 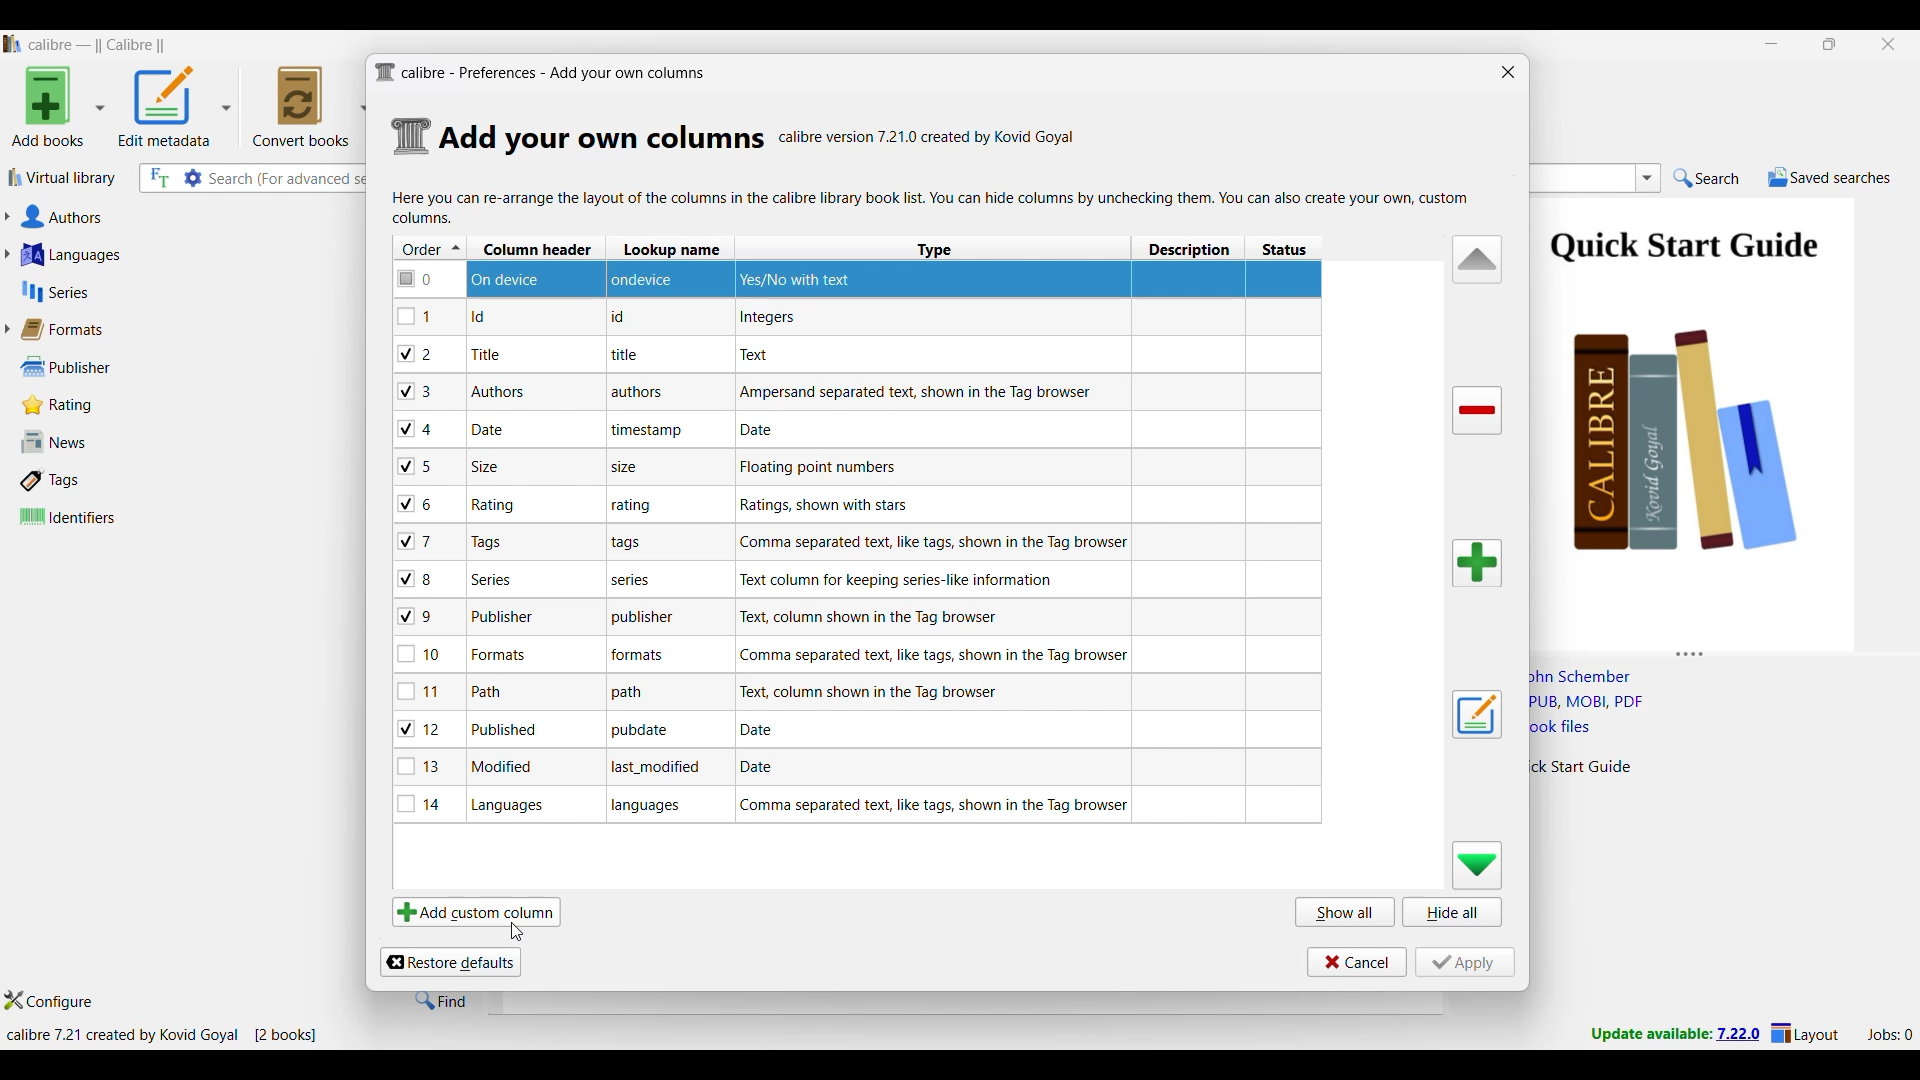 I want to click on Note, so click(x=495, y=505).